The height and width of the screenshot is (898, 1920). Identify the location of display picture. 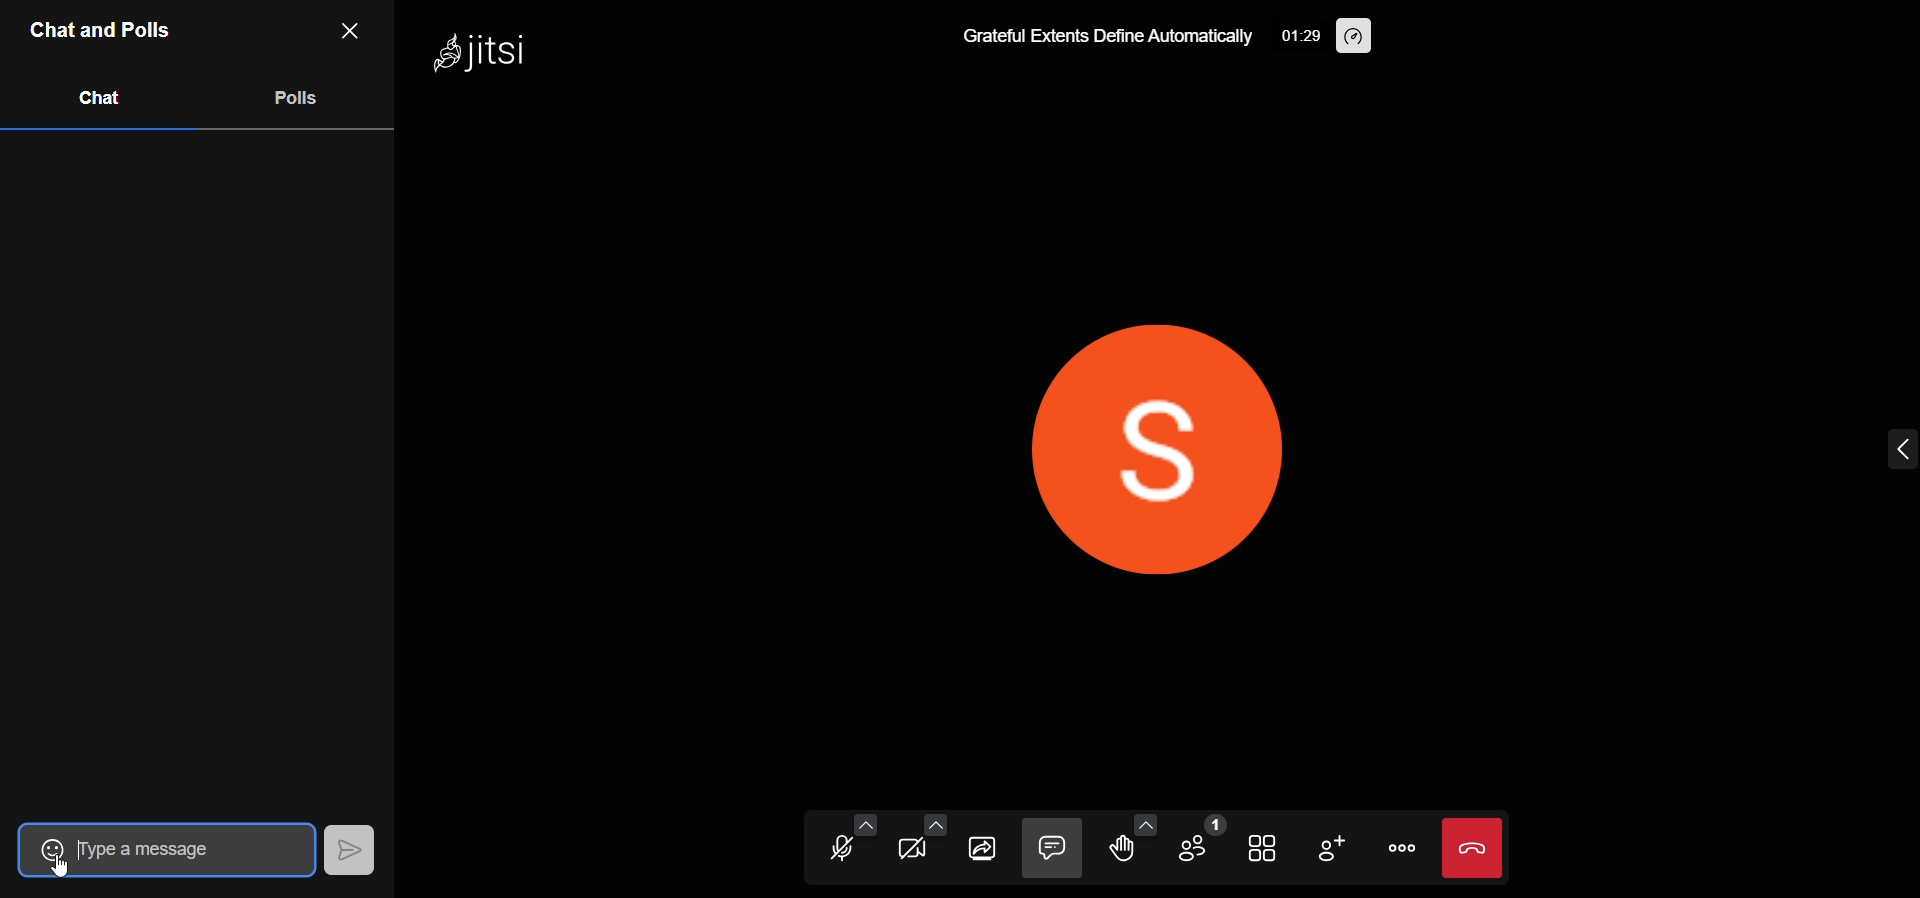
(1128, 450).